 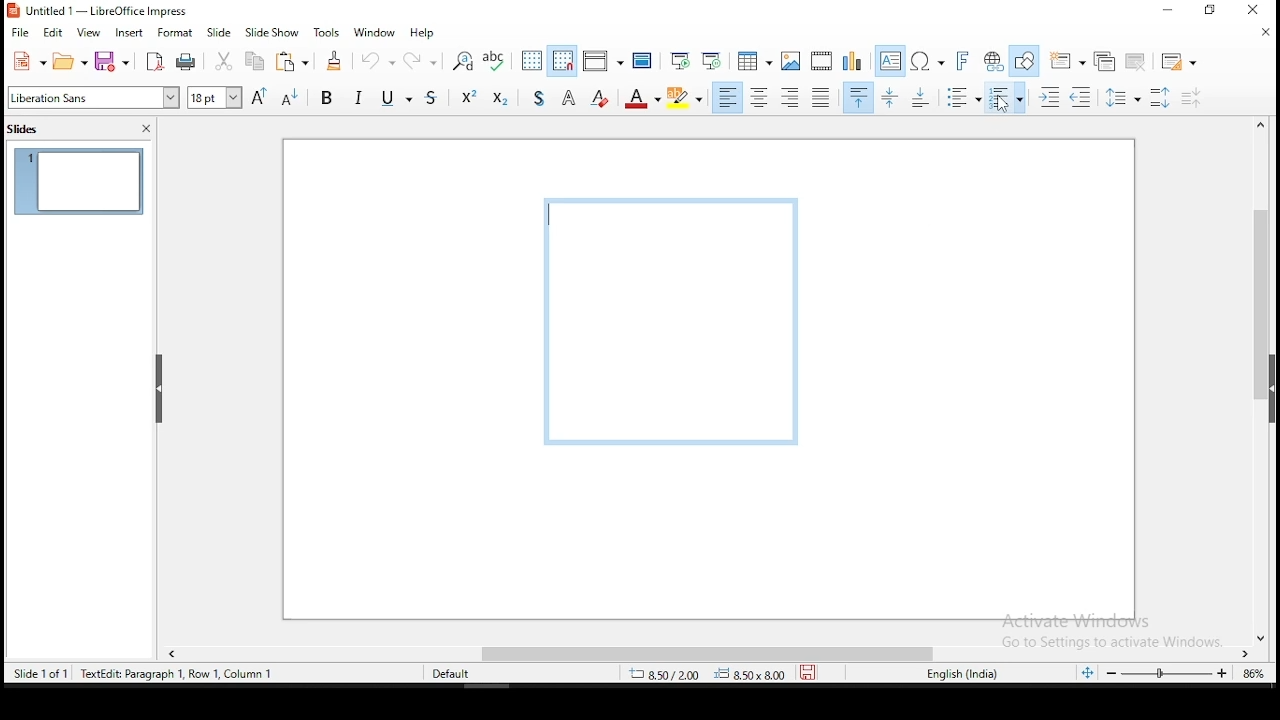 I want to click on character highlighting color, so click(x=683, y=97).